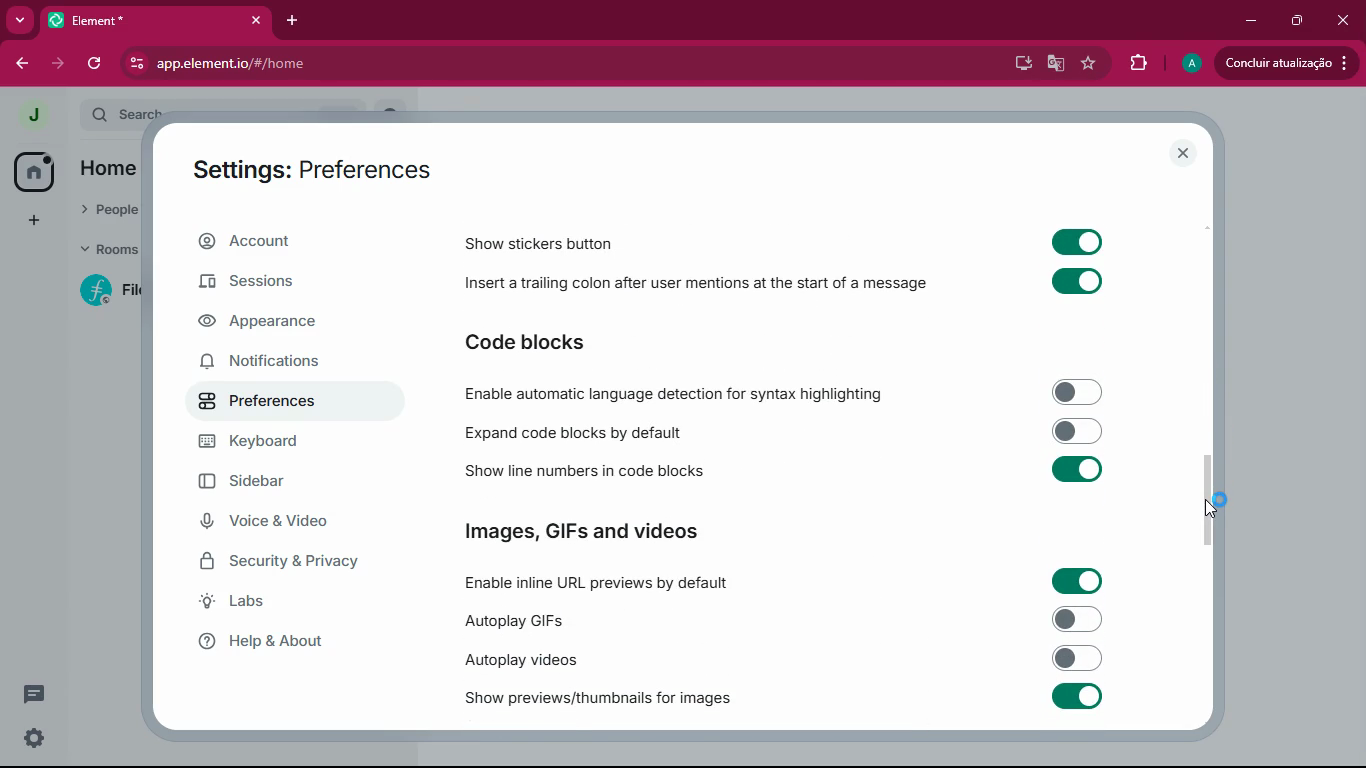 The width and height of the screenshot is (1366, 768). What do you see at coordinates (22, 19) in the screenshot?
I see `more` at bounding box center [22, 19].